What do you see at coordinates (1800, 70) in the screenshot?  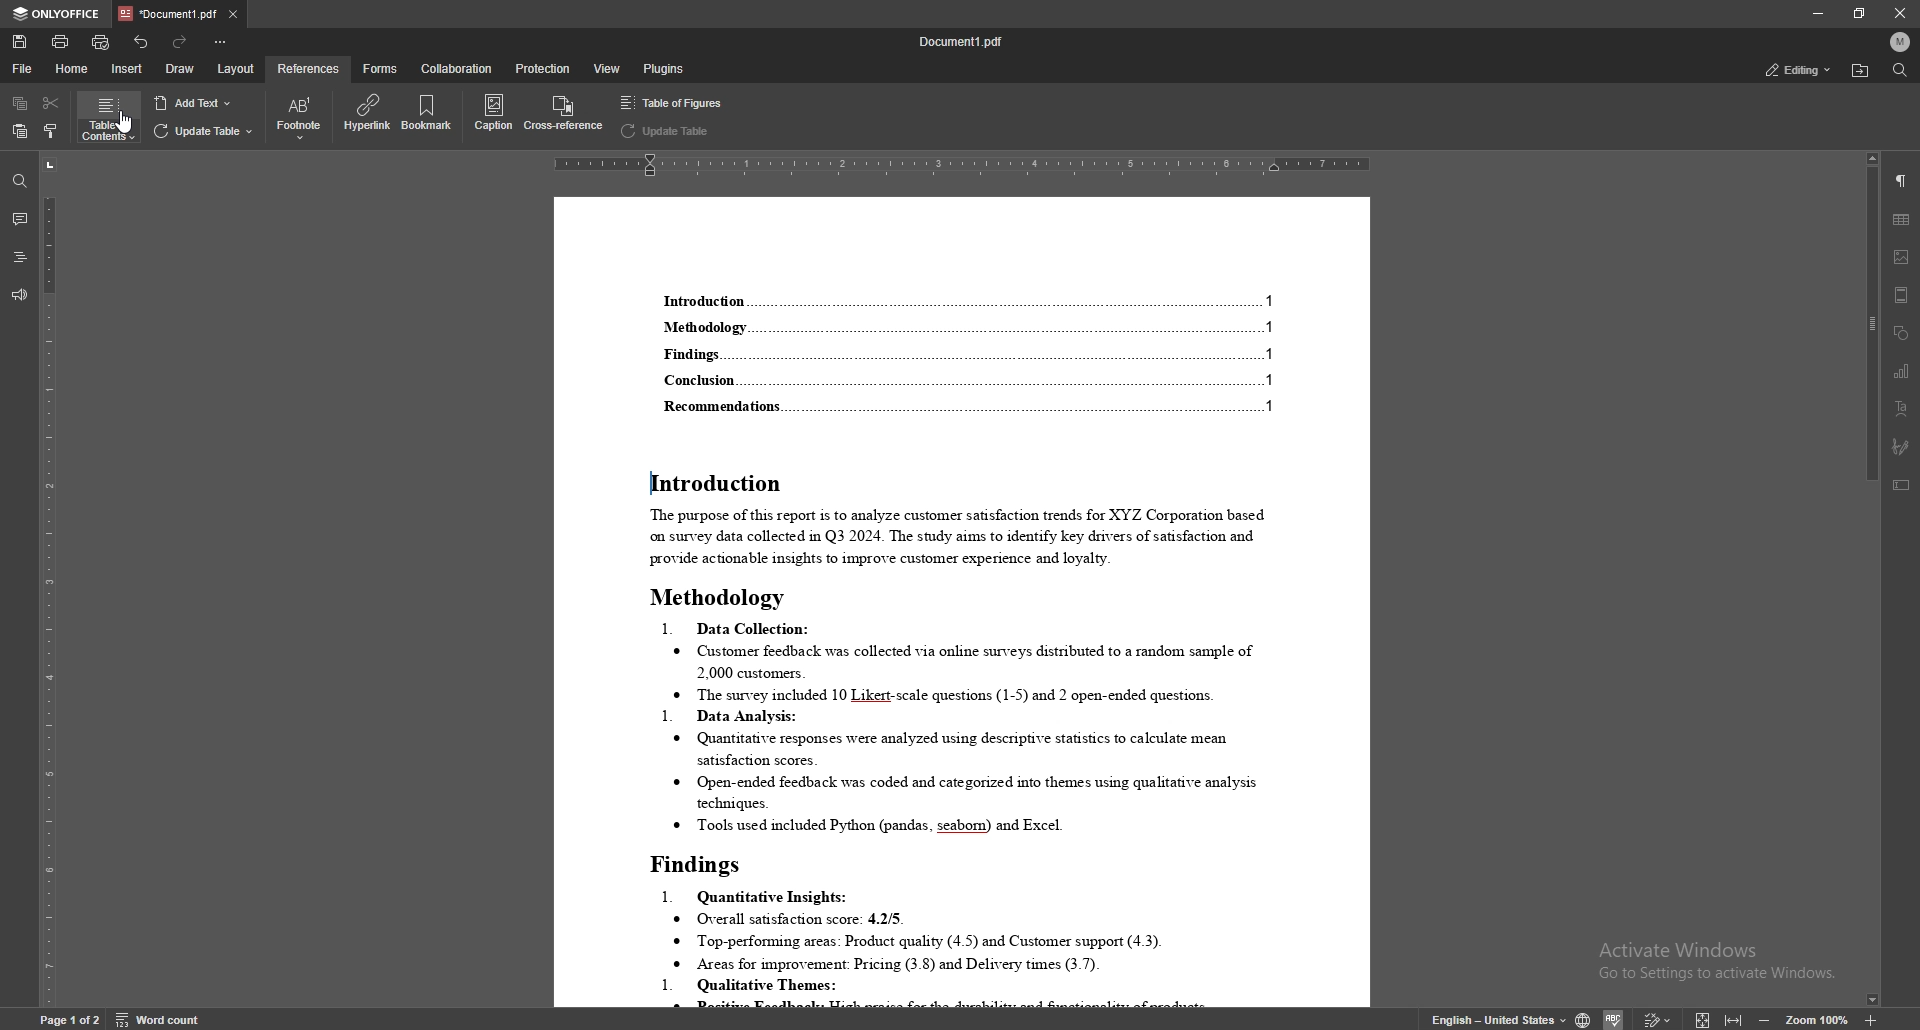 I see `status` at bounding box center [1800, 70].